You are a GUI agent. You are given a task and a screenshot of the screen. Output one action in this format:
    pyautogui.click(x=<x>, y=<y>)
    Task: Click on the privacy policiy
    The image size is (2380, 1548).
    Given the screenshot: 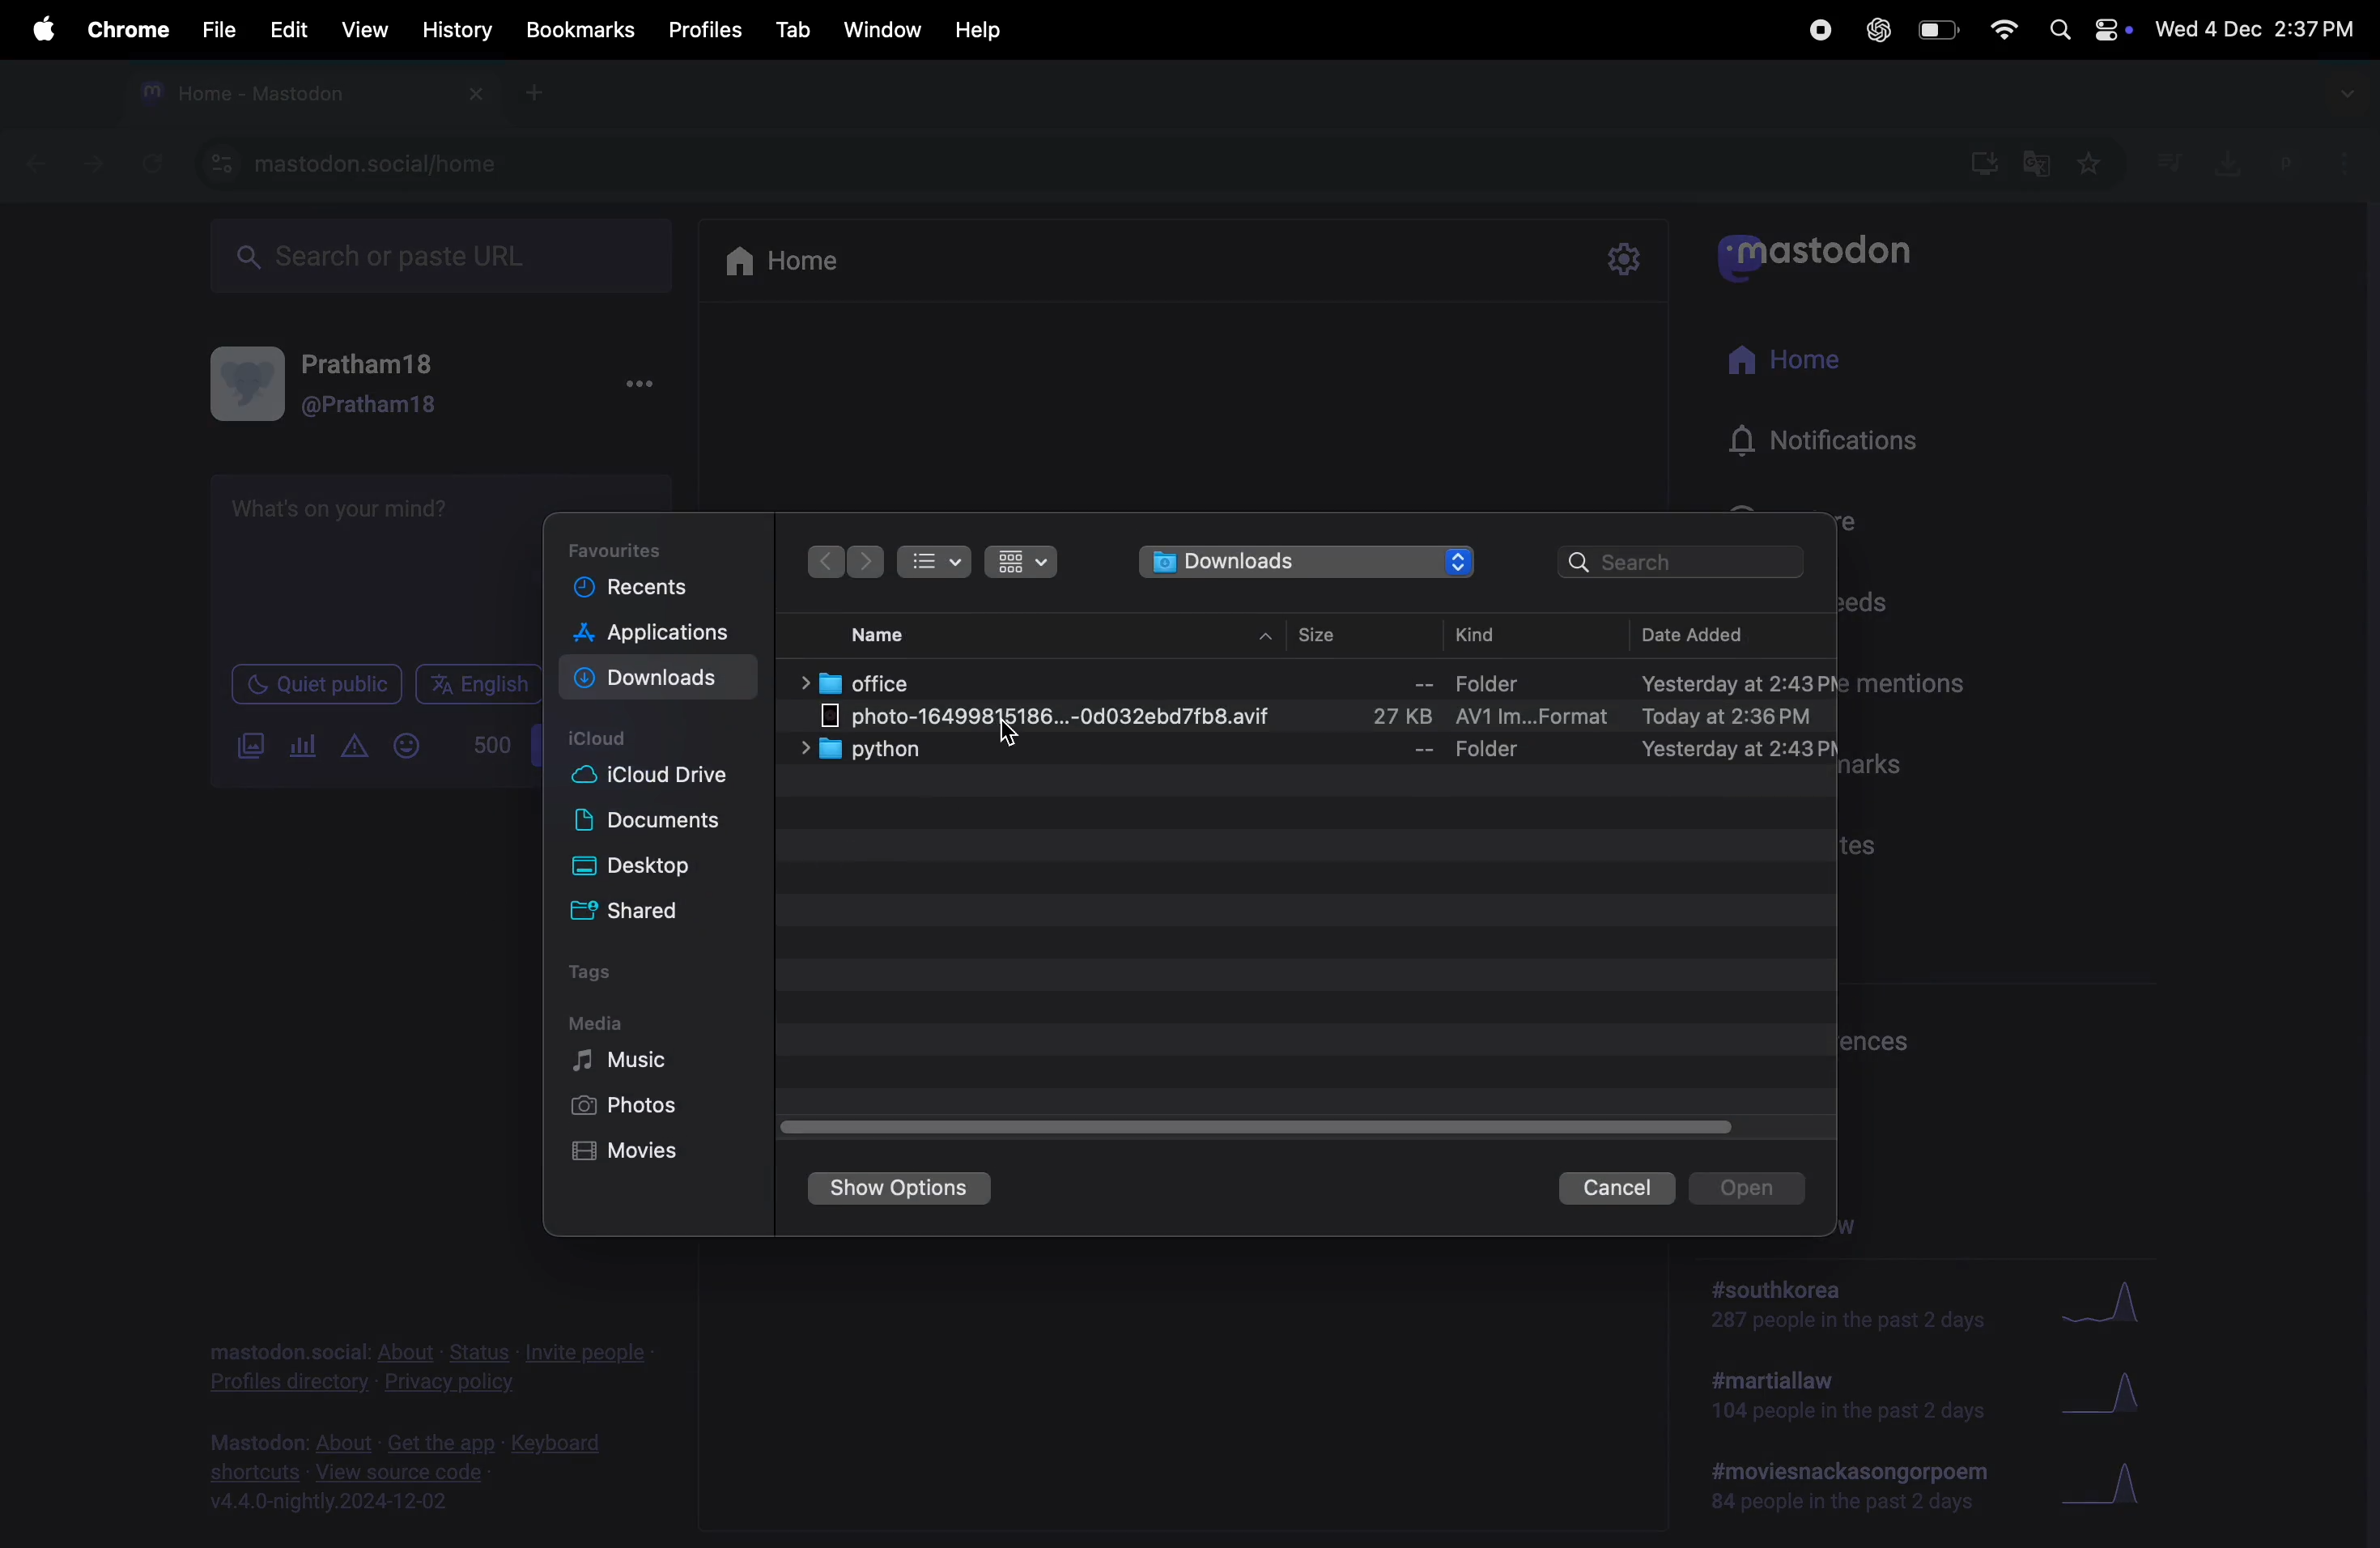 What is the action you would take?
    pyautogui.click(x=433, y=1363)
    